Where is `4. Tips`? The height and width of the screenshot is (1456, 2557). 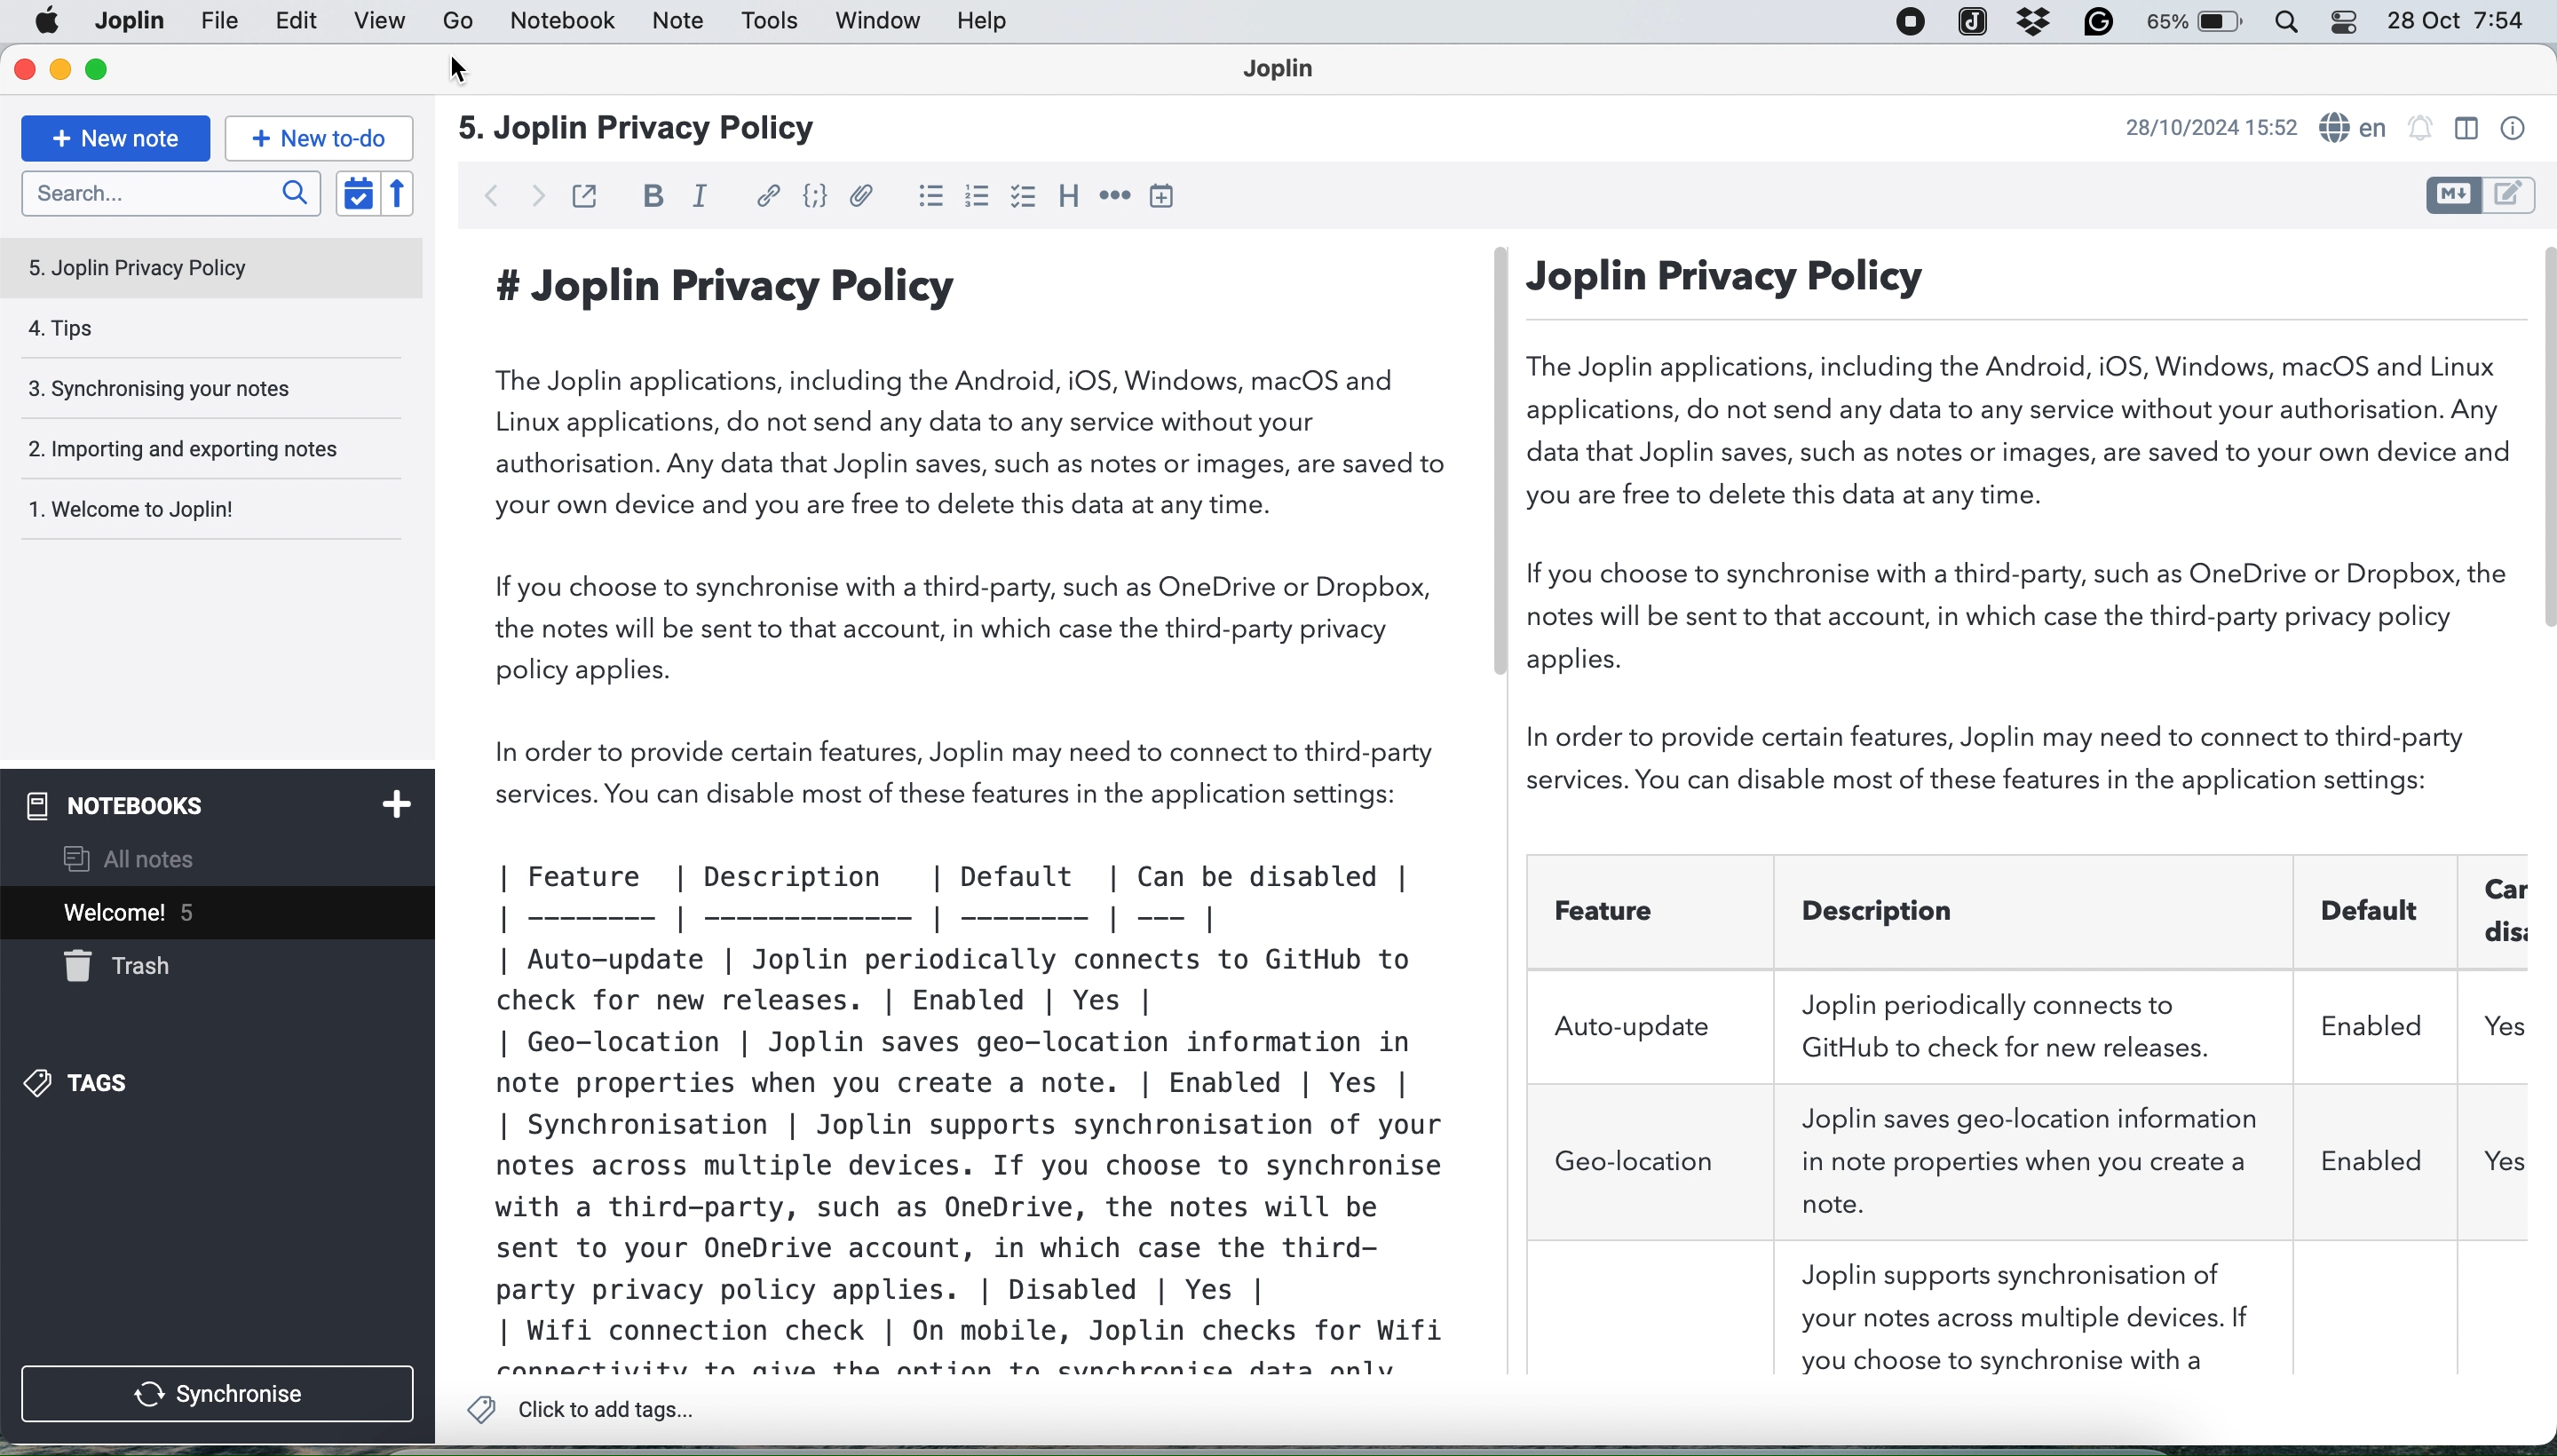 4. Tips is located at coordinates (206, 329).